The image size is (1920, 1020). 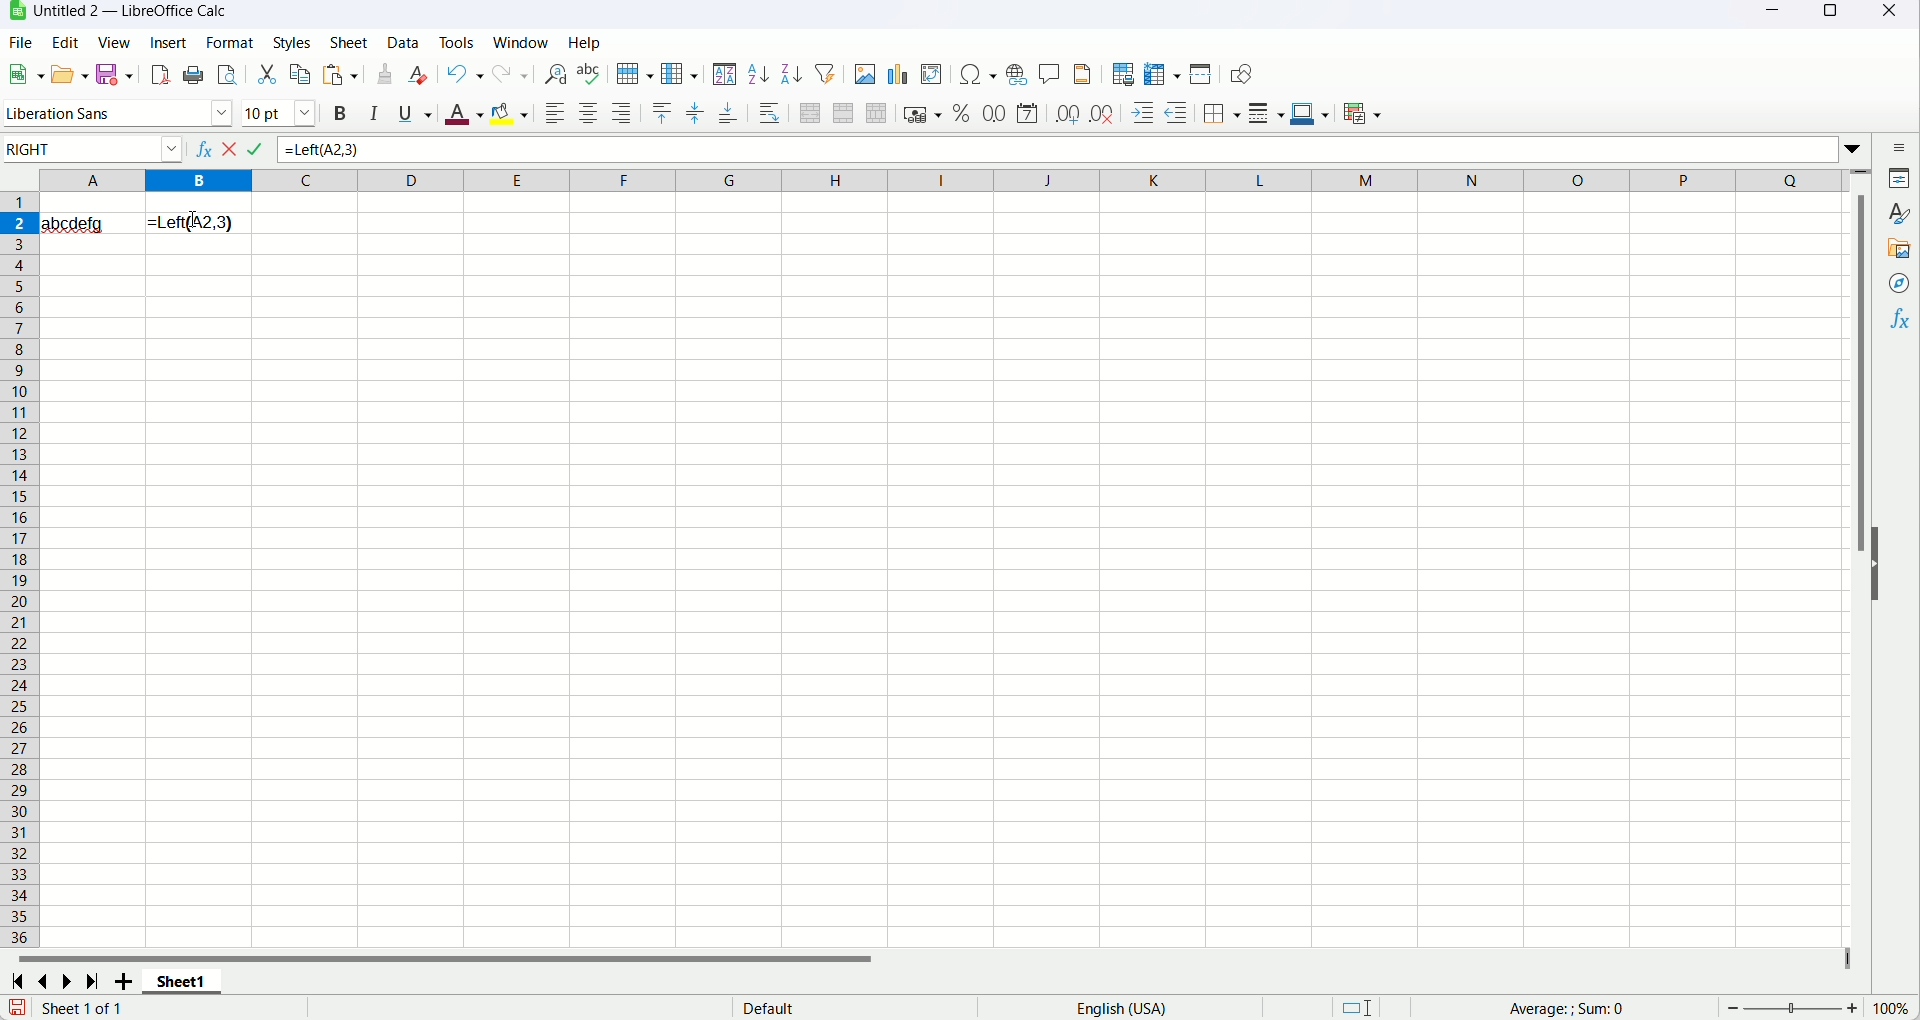 I want to click on edit, so click(x=67, y=42).